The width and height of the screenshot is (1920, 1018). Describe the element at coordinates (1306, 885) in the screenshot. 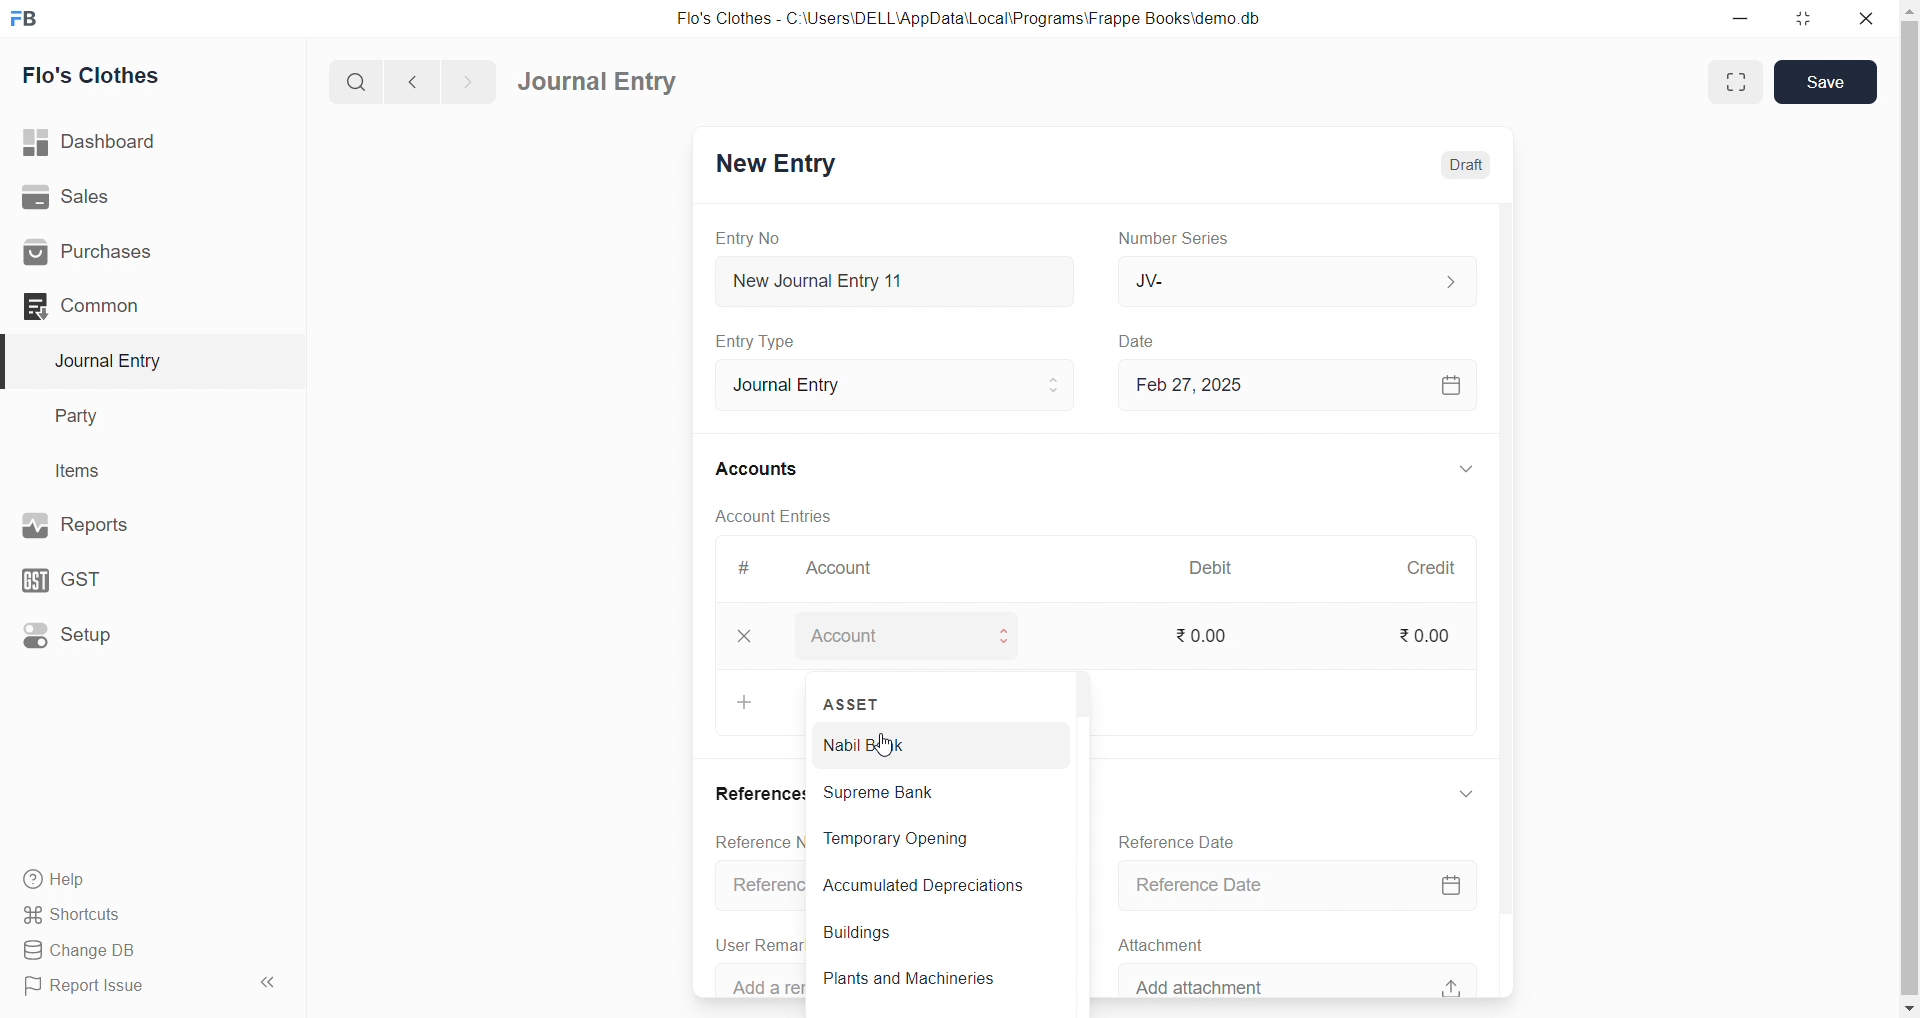

I see `Reference Date` at that location.